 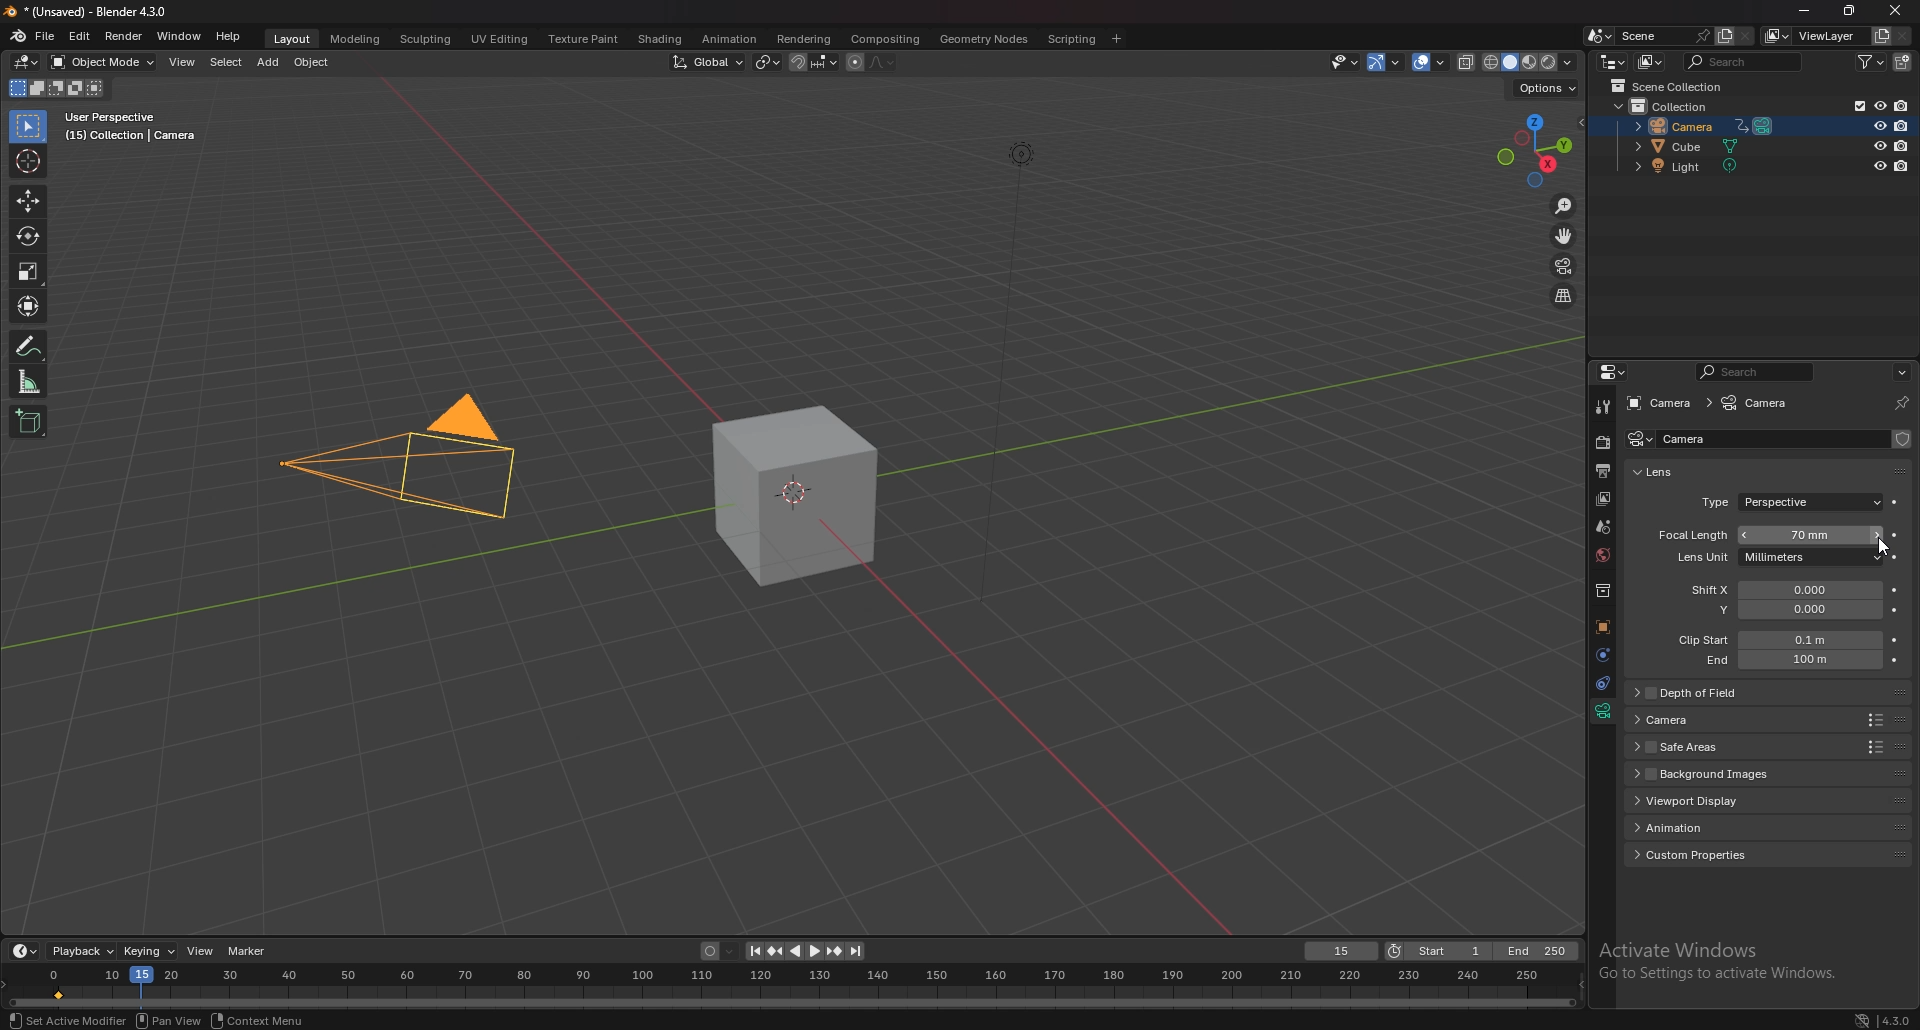 I want to click on rendering, so click(x=804, y=39).